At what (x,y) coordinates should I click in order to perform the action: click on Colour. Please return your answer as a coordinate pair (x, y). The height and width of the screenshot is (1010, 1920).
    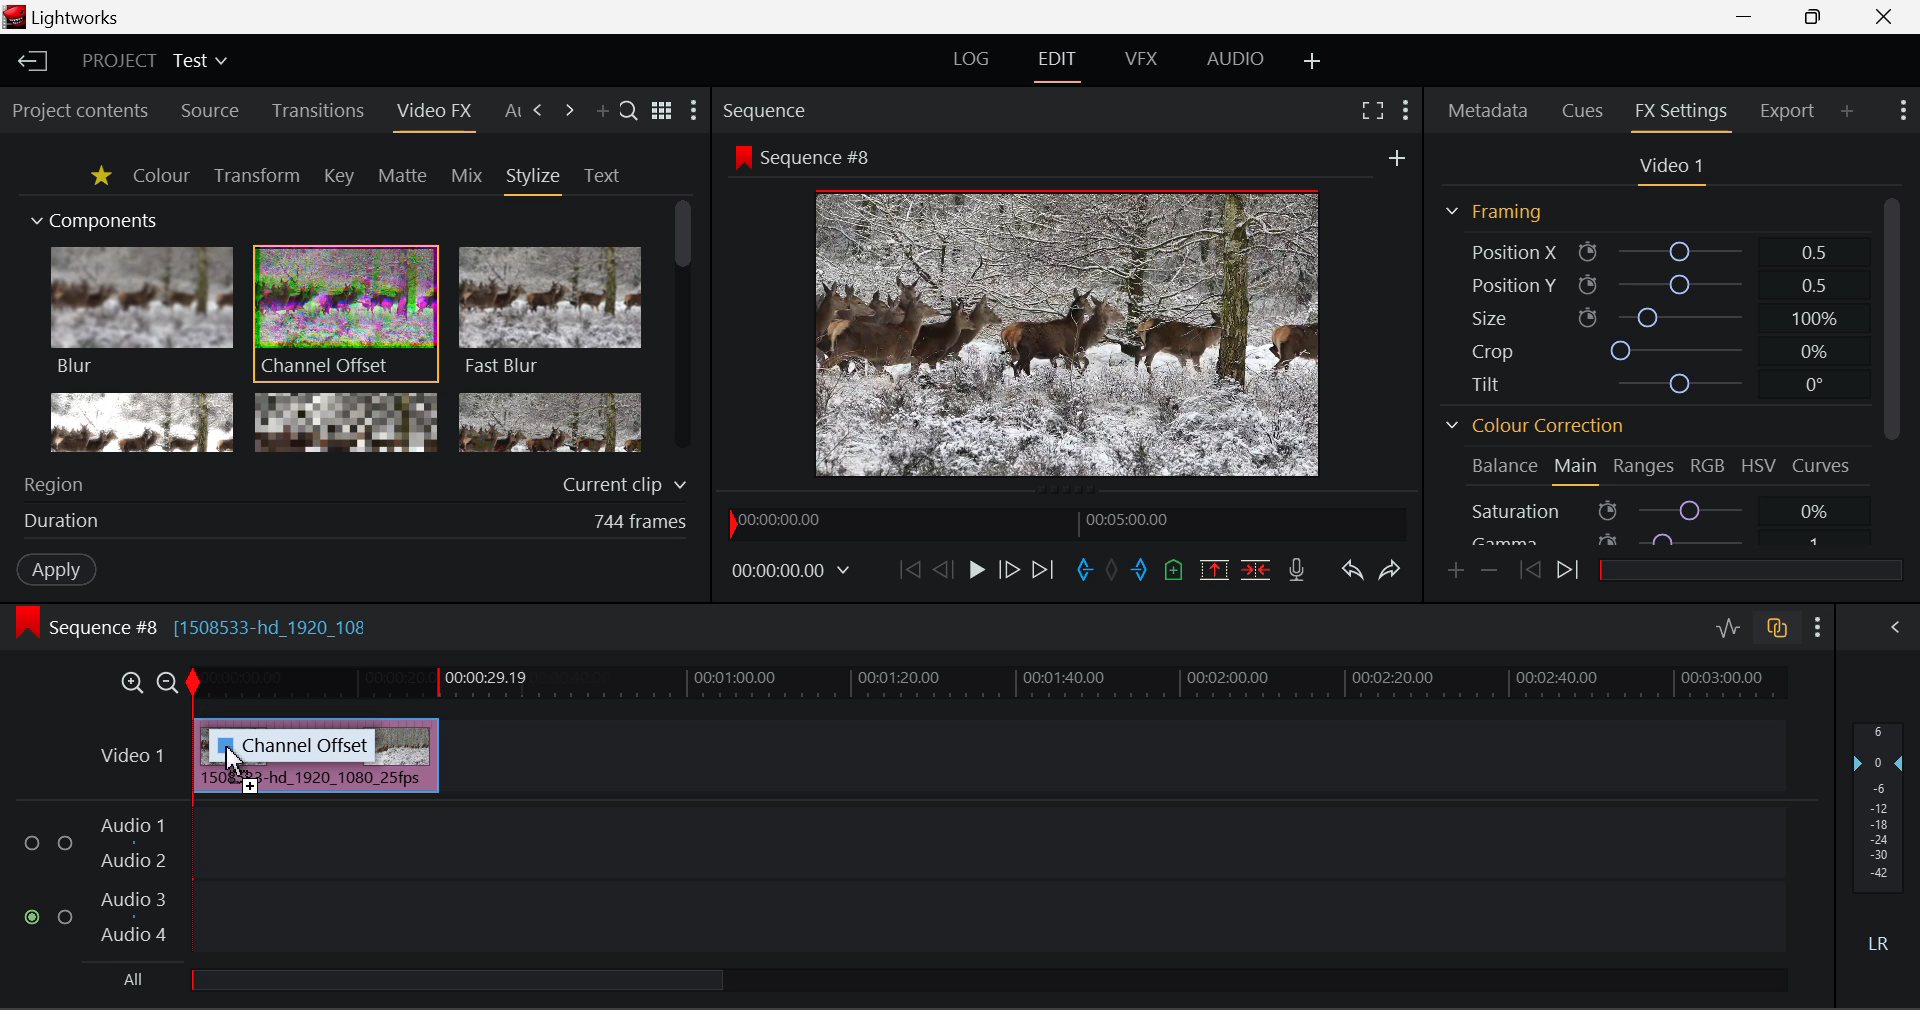
    Looking at the image, I should click on (160, 175).